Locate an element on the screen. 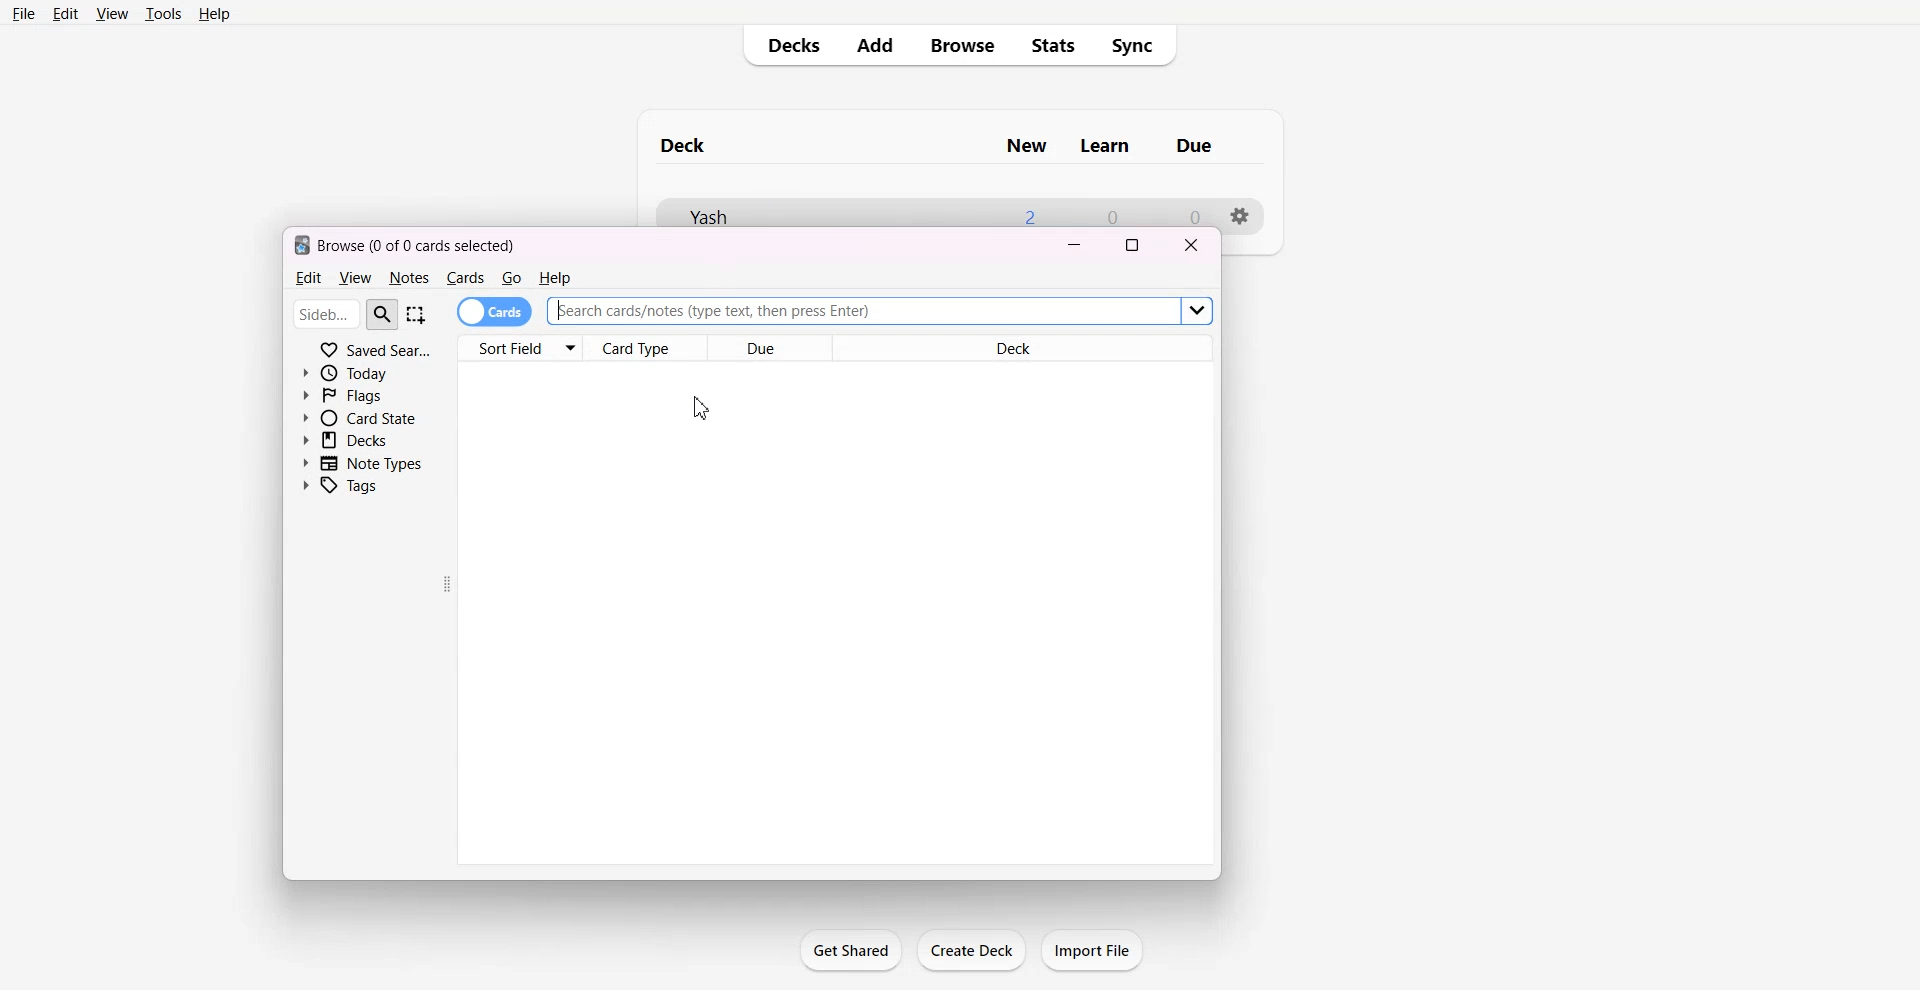 Image resolution: width=1920 pixels, height=990 pixels. New is located at coordinates (1019, 142).